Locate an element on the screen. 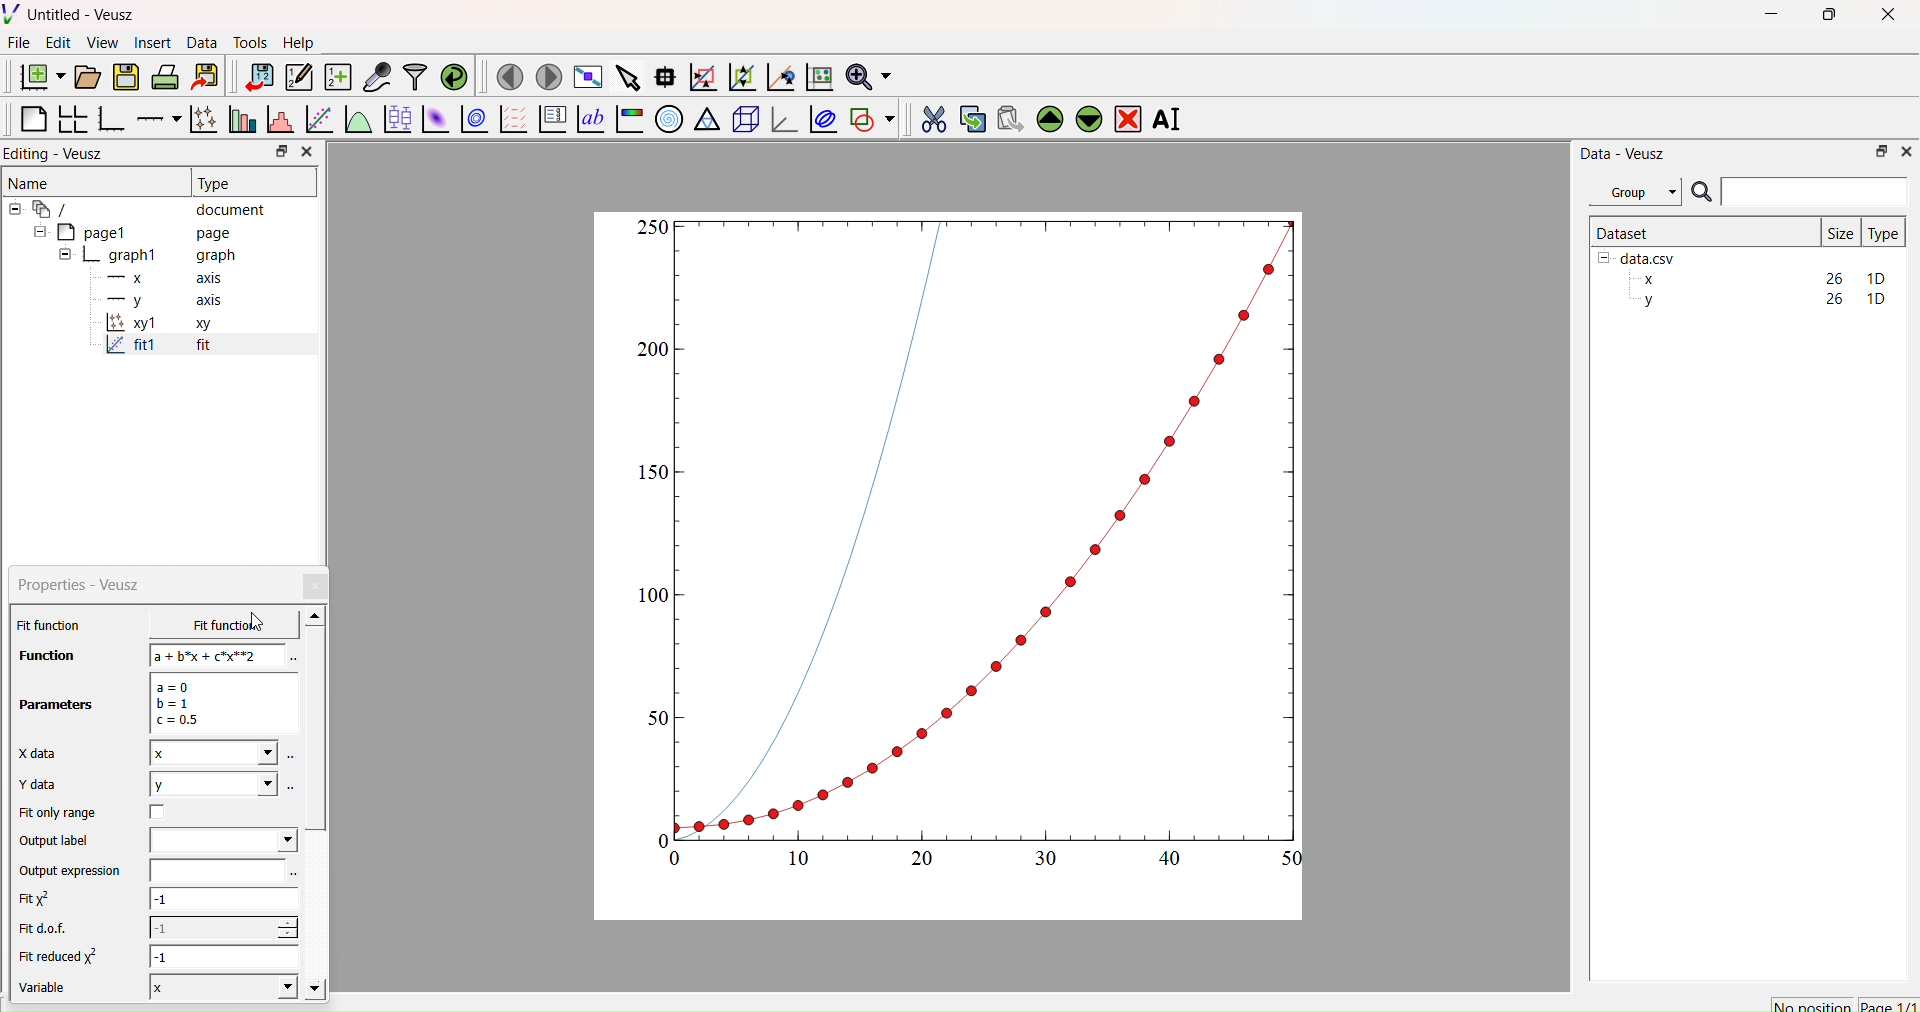 The width and height of the screenshot is (1920, 1012). x axis is located at coordinates (162, 276).